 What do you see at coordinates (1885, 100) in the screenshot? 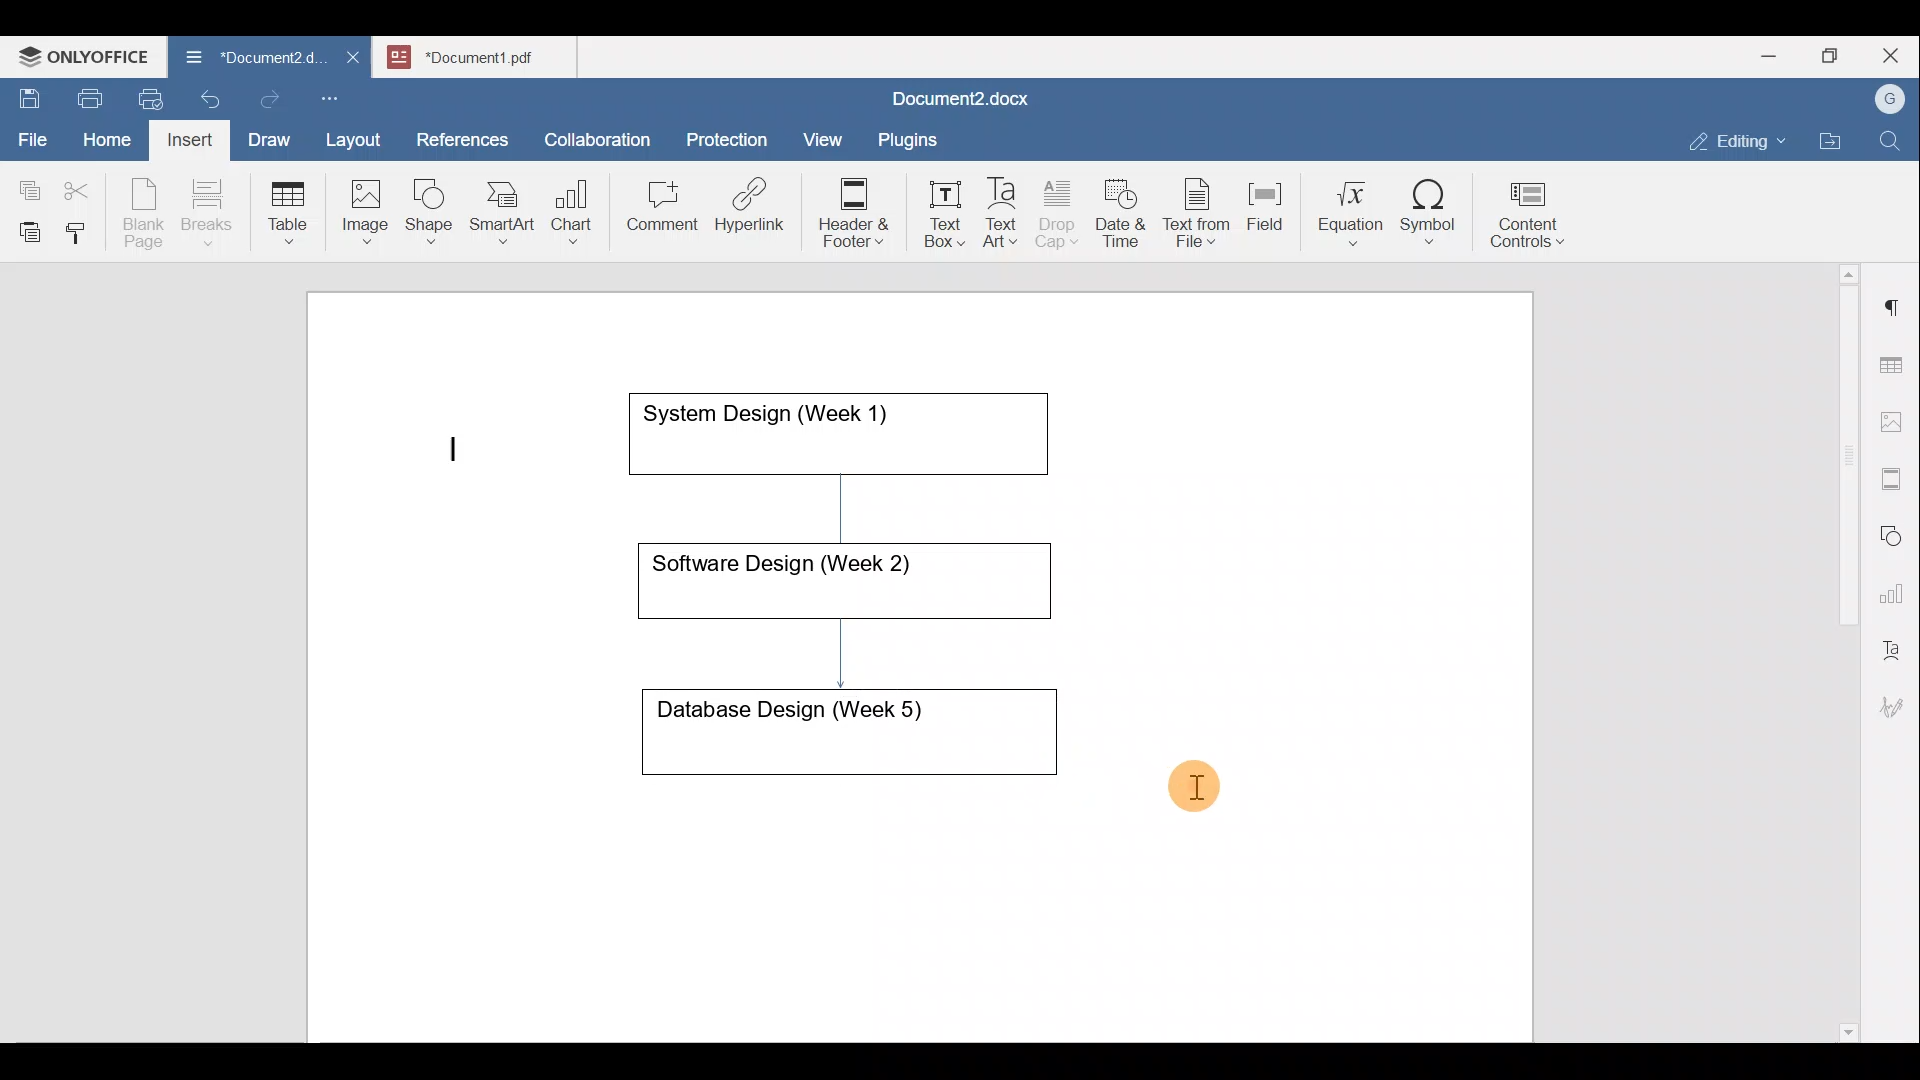
I see `Account name` at bounding box center [1885, 100].